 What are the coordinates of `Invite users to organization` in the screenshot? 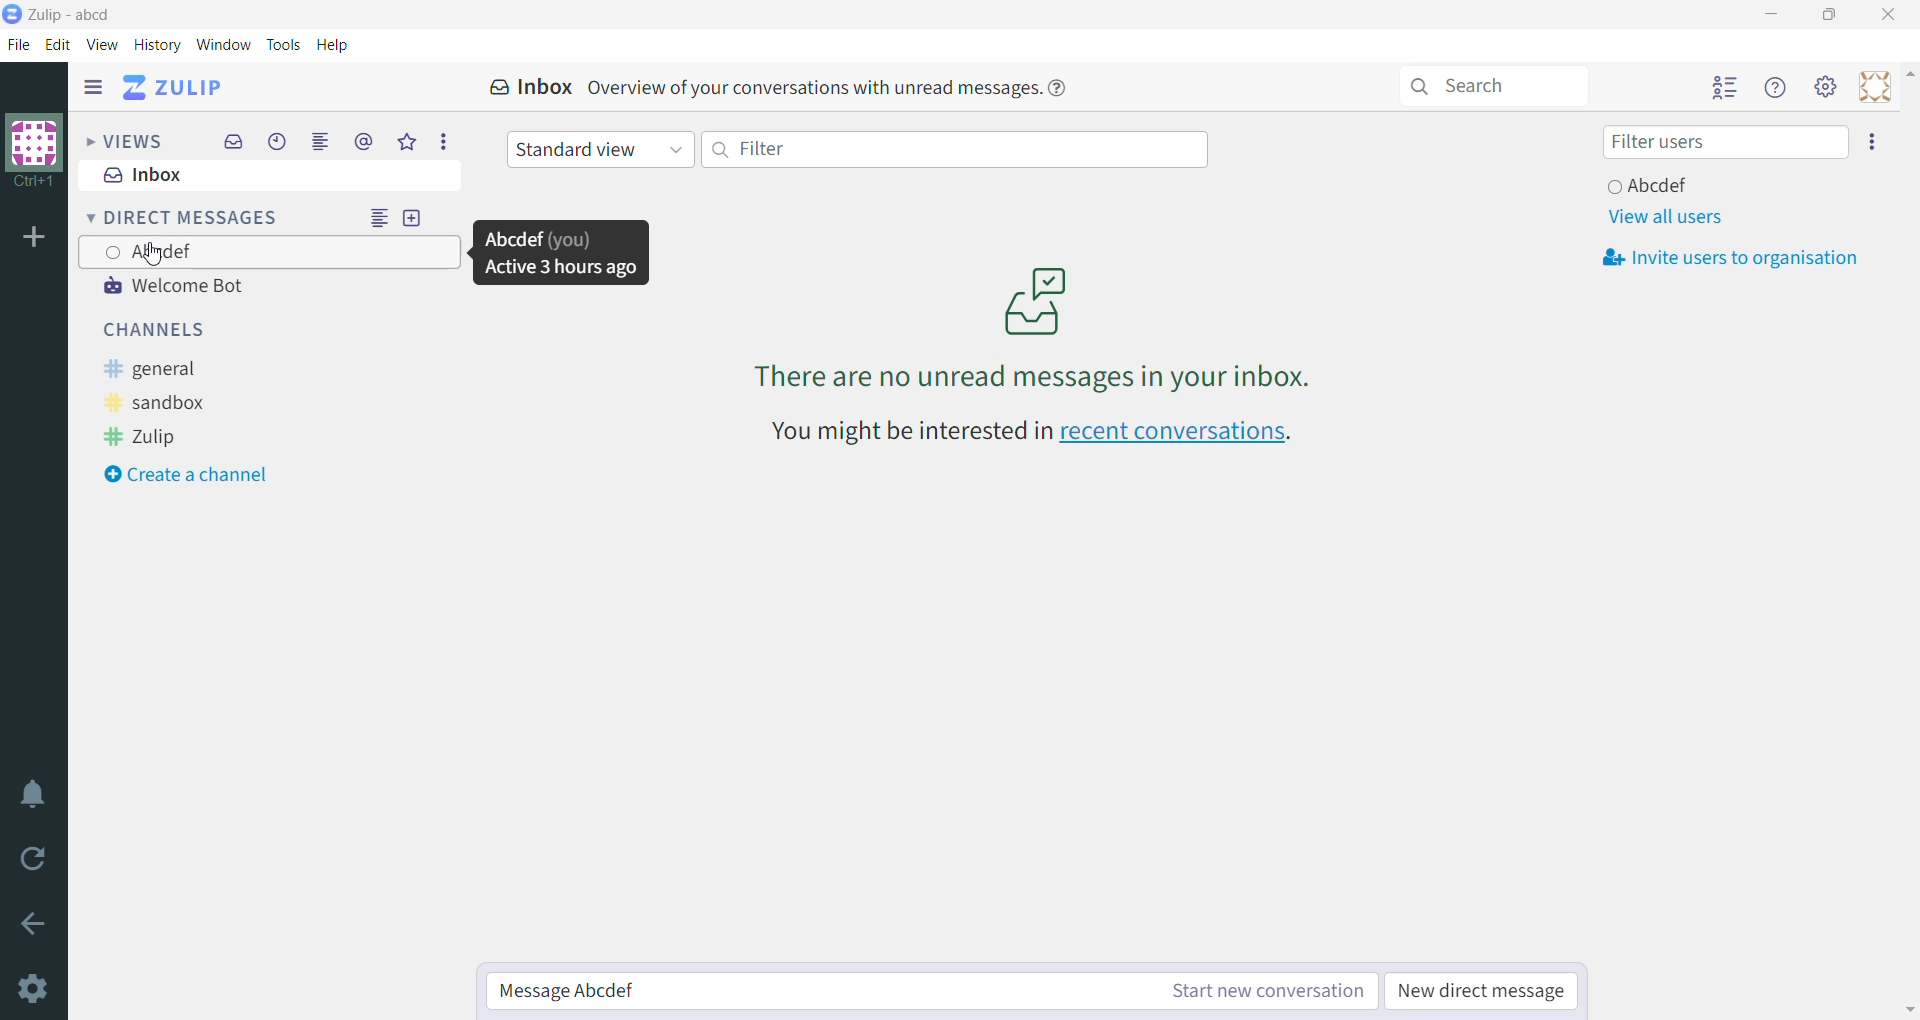 It's located at (1732, 259).